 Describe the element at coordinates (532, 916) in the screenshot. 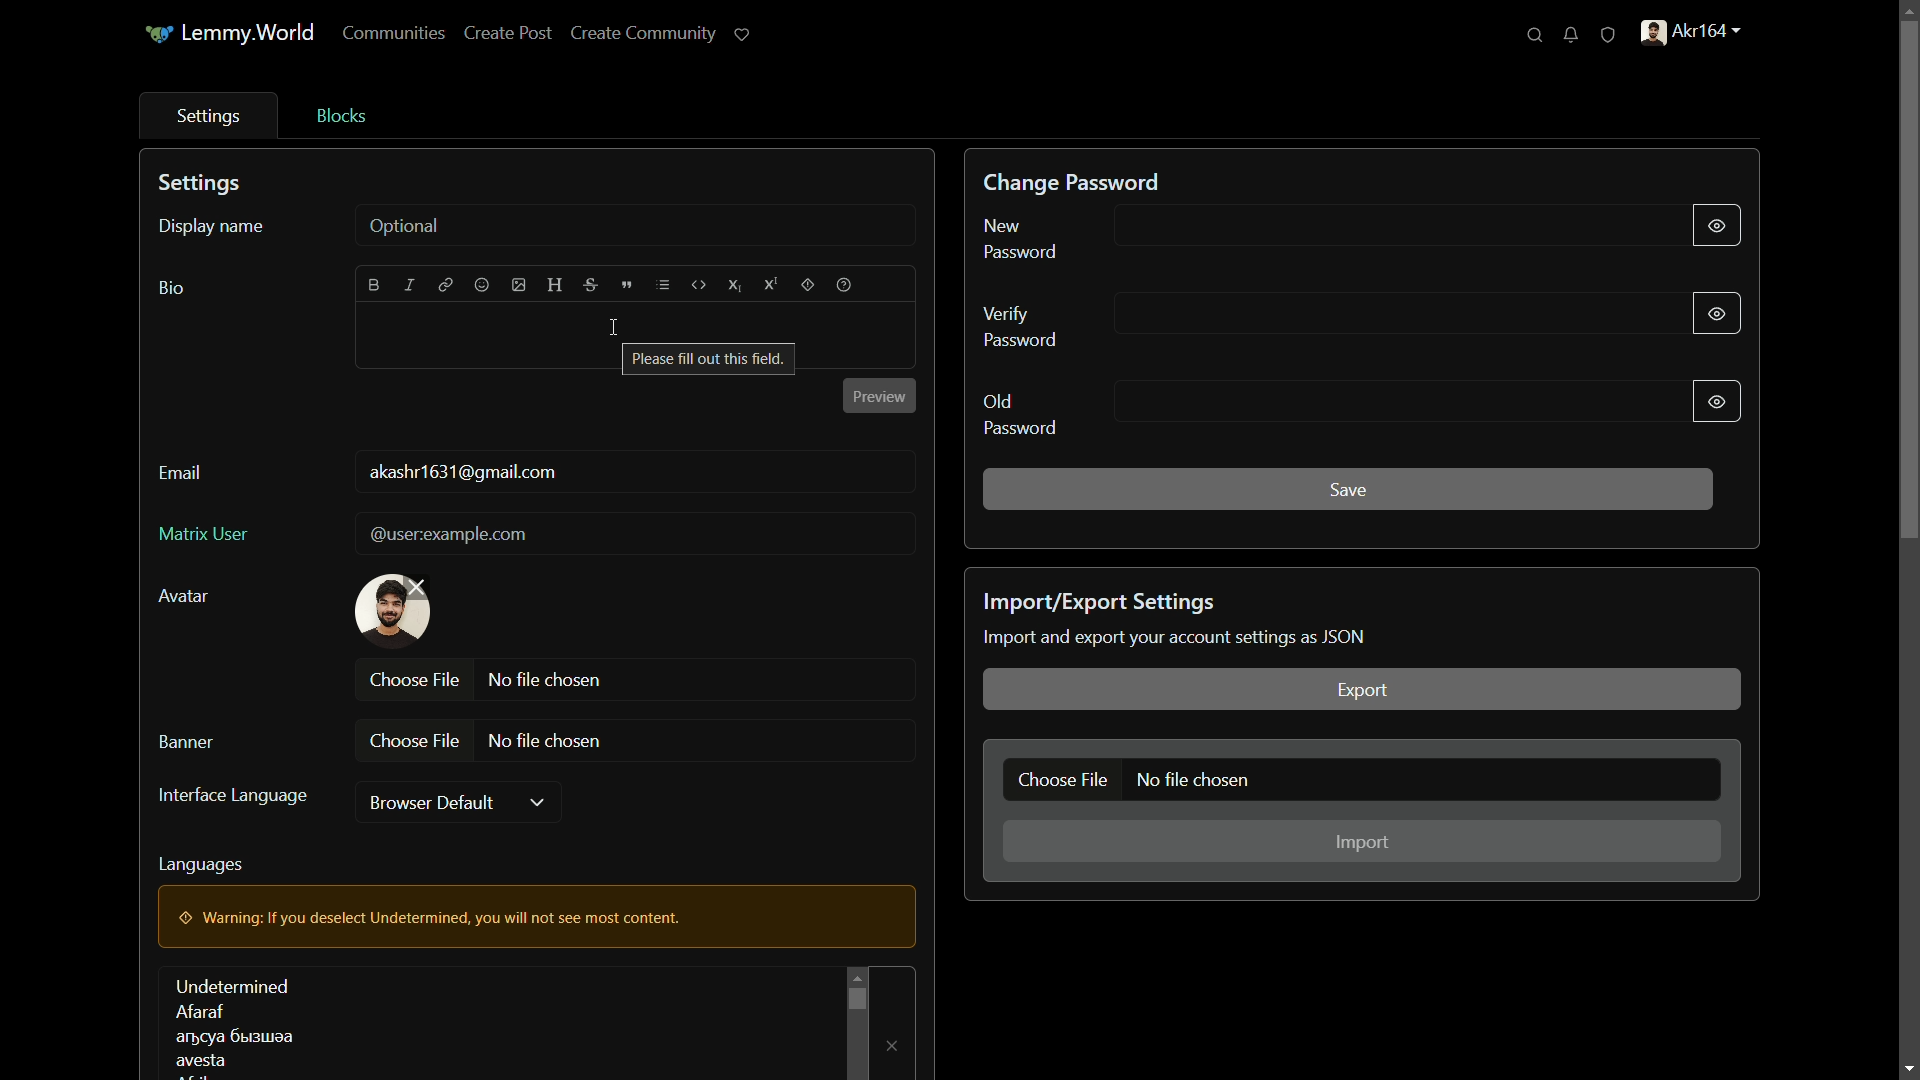

I see `warning pop up` at that location.